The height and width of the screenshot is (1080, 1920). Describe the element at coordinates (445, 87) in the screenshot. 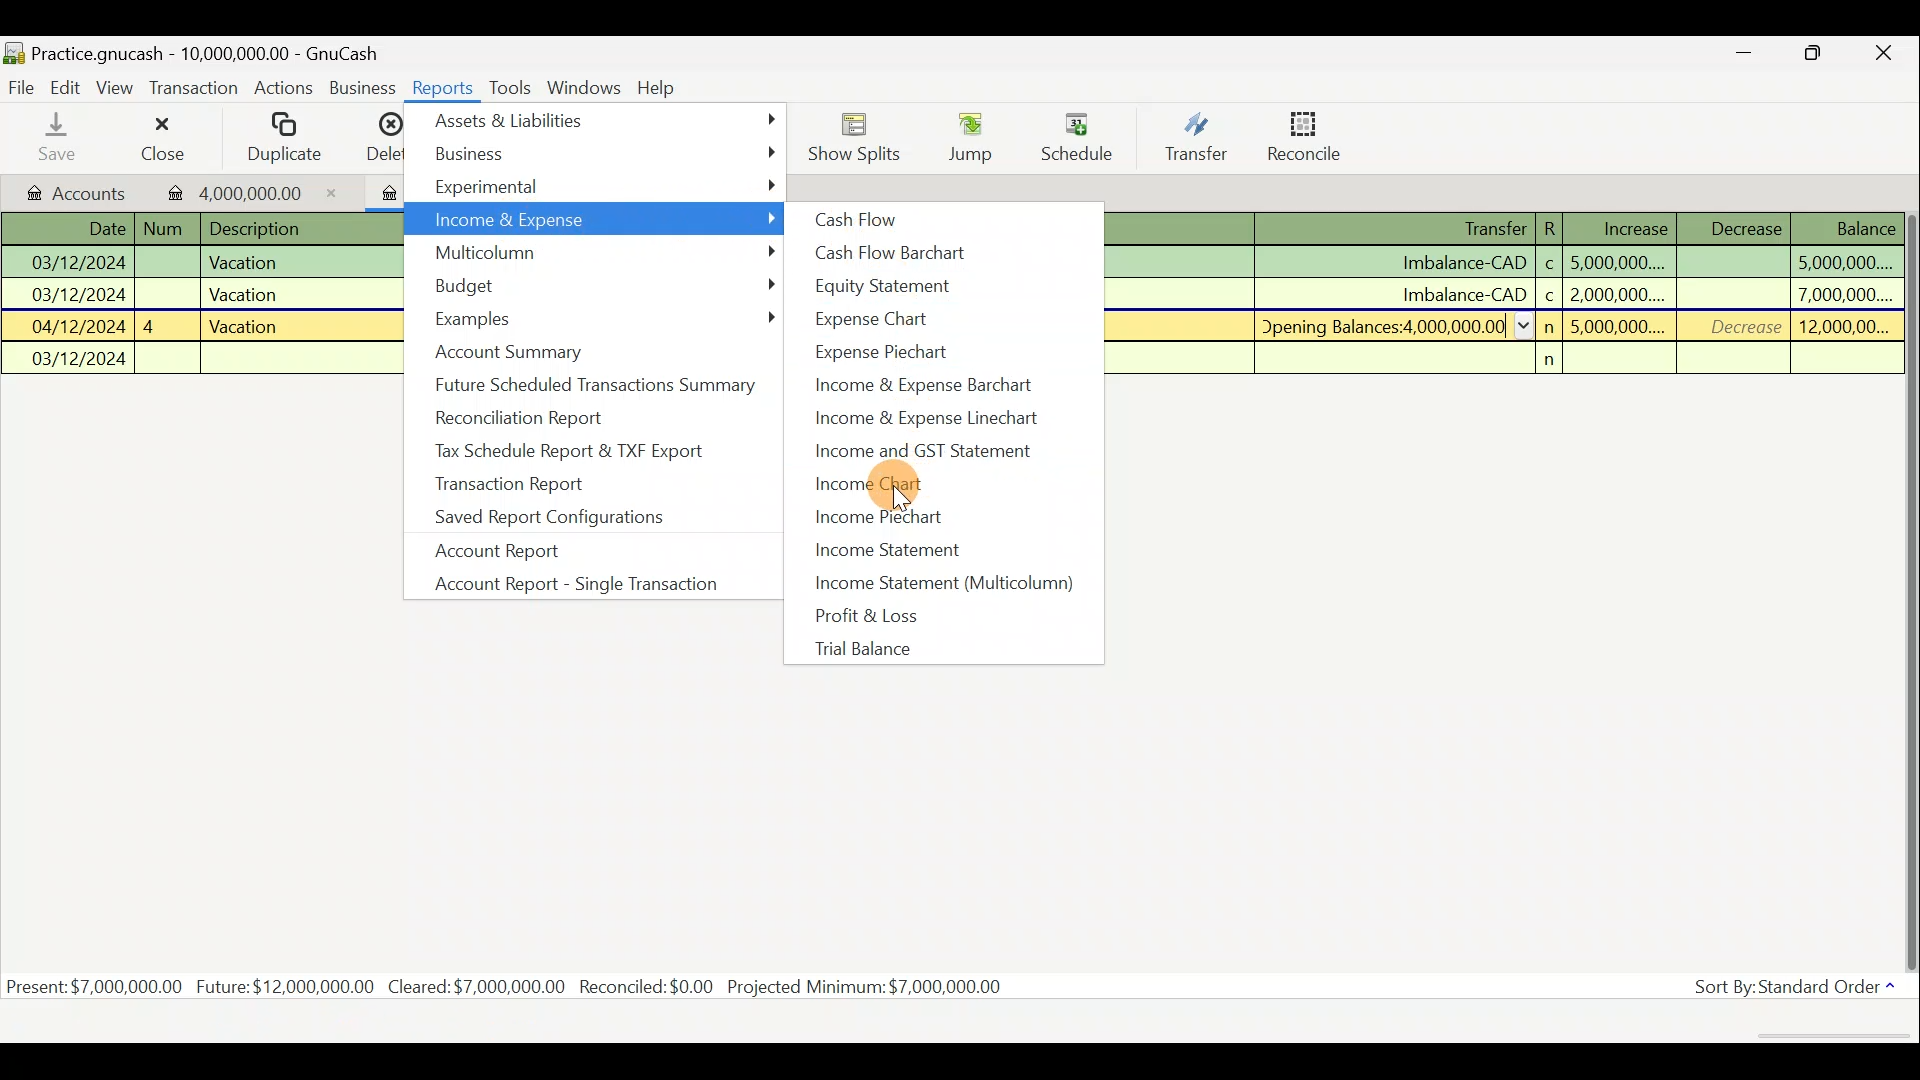

I see `Reports` at that location.